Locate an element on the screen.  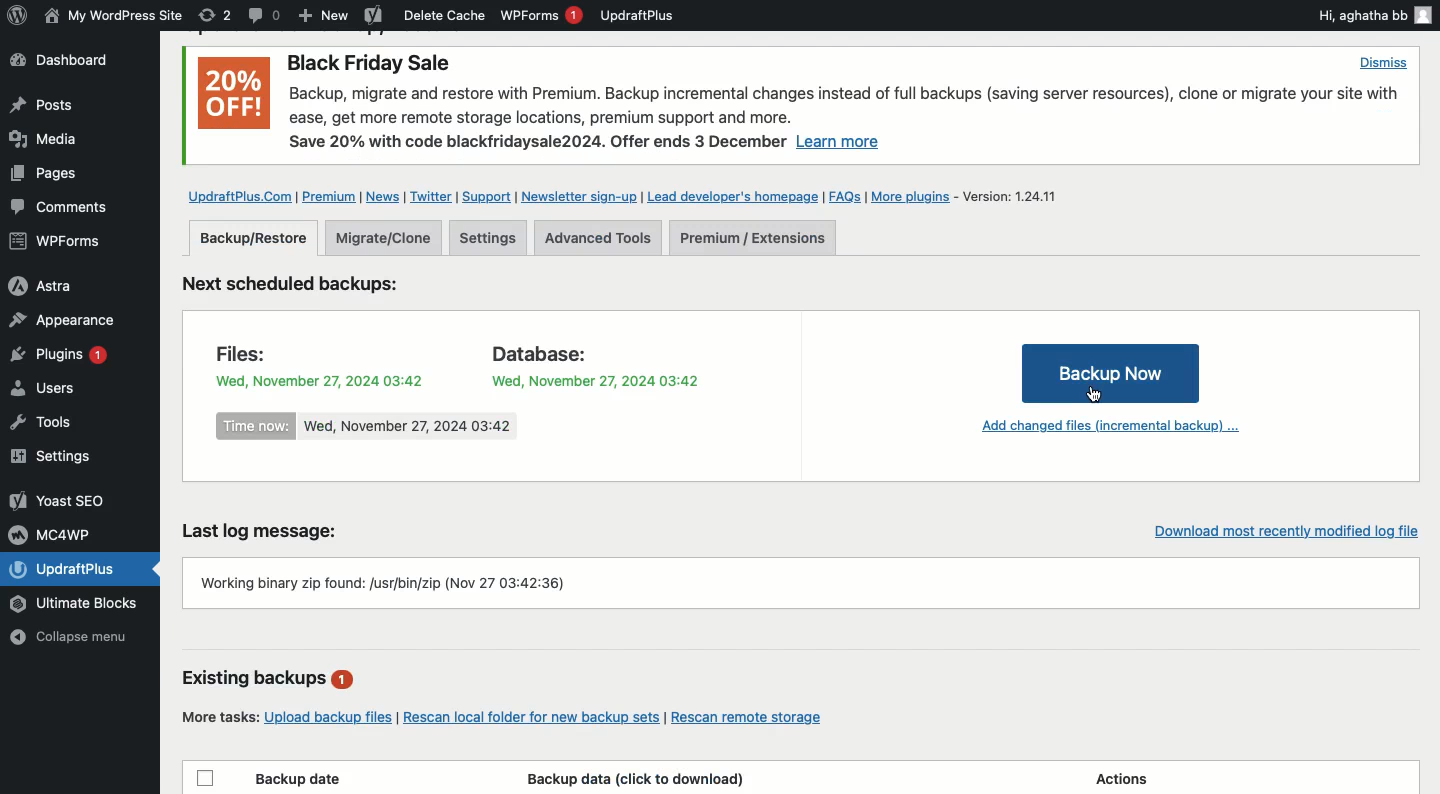
Add changed files (incremental backup)... is located at coordinates (1105, 429).